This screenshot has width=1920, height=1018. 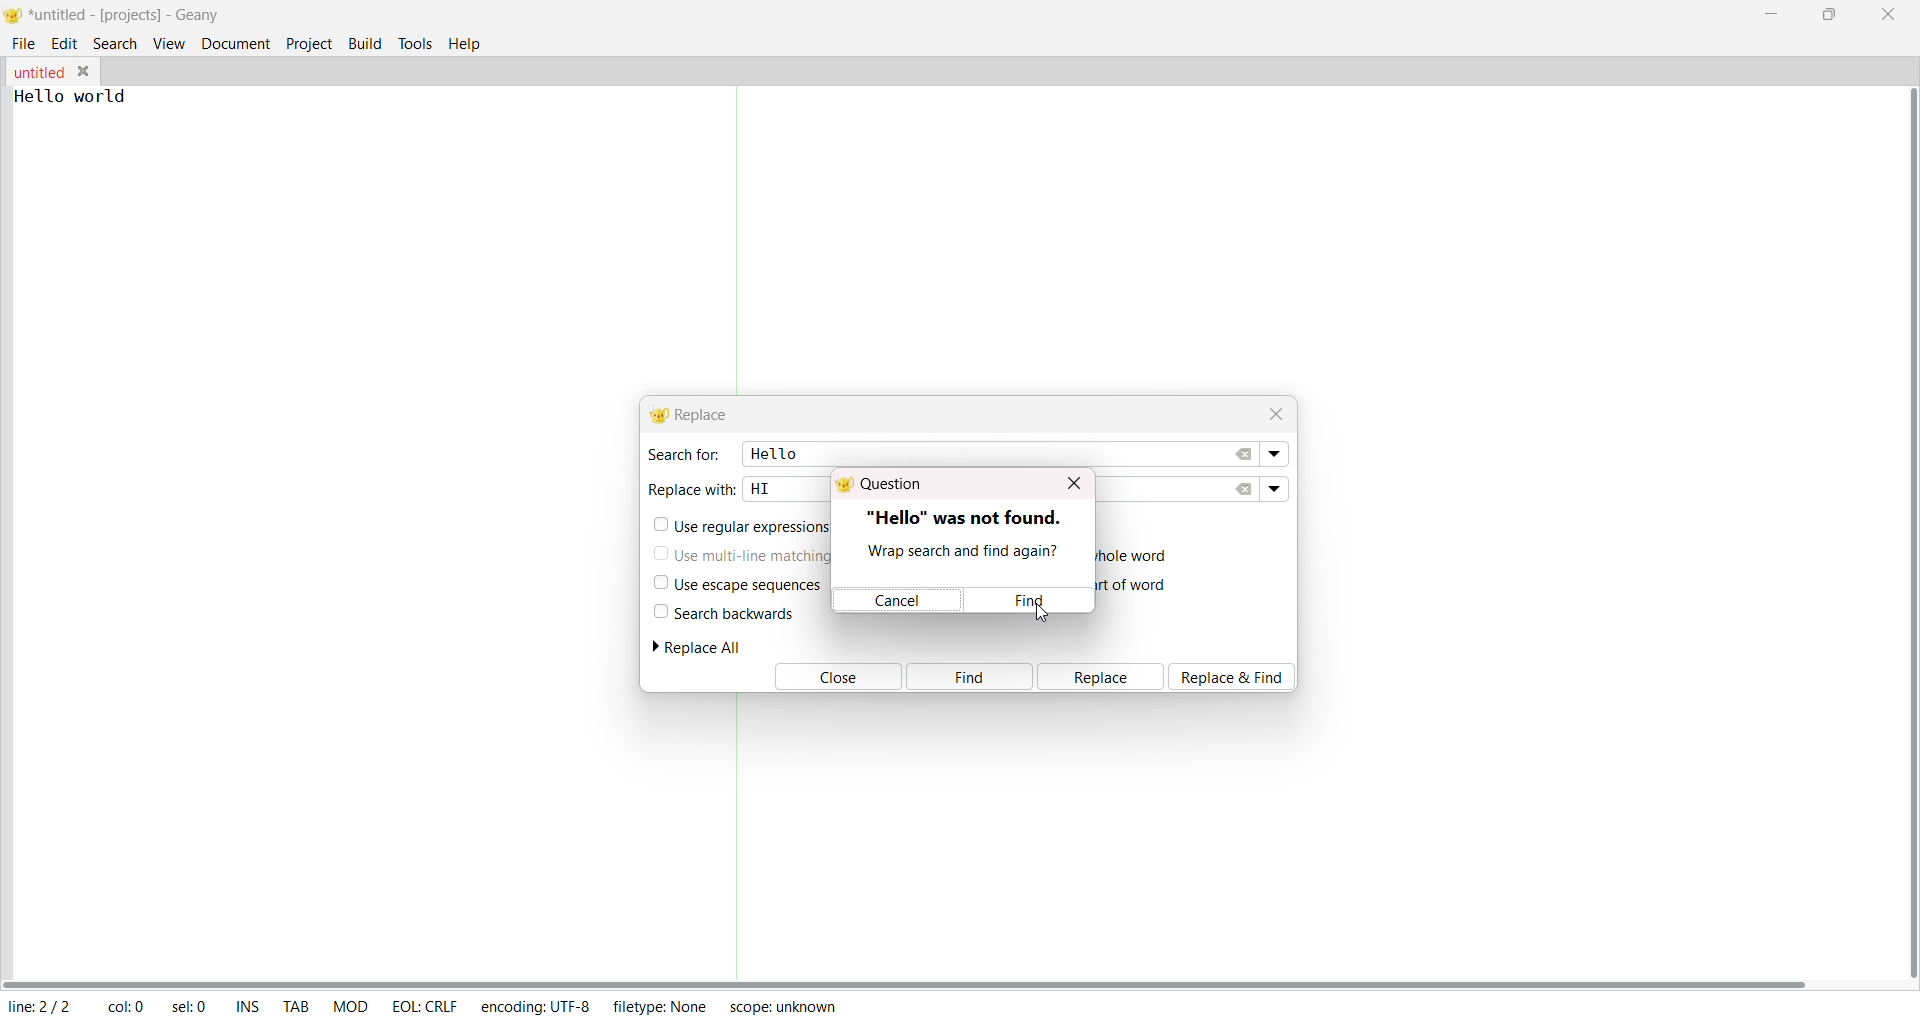 What do you see at coordinates (722, 613) in the screenshot?
I see `search backwards` at bounding box center [722, 613].